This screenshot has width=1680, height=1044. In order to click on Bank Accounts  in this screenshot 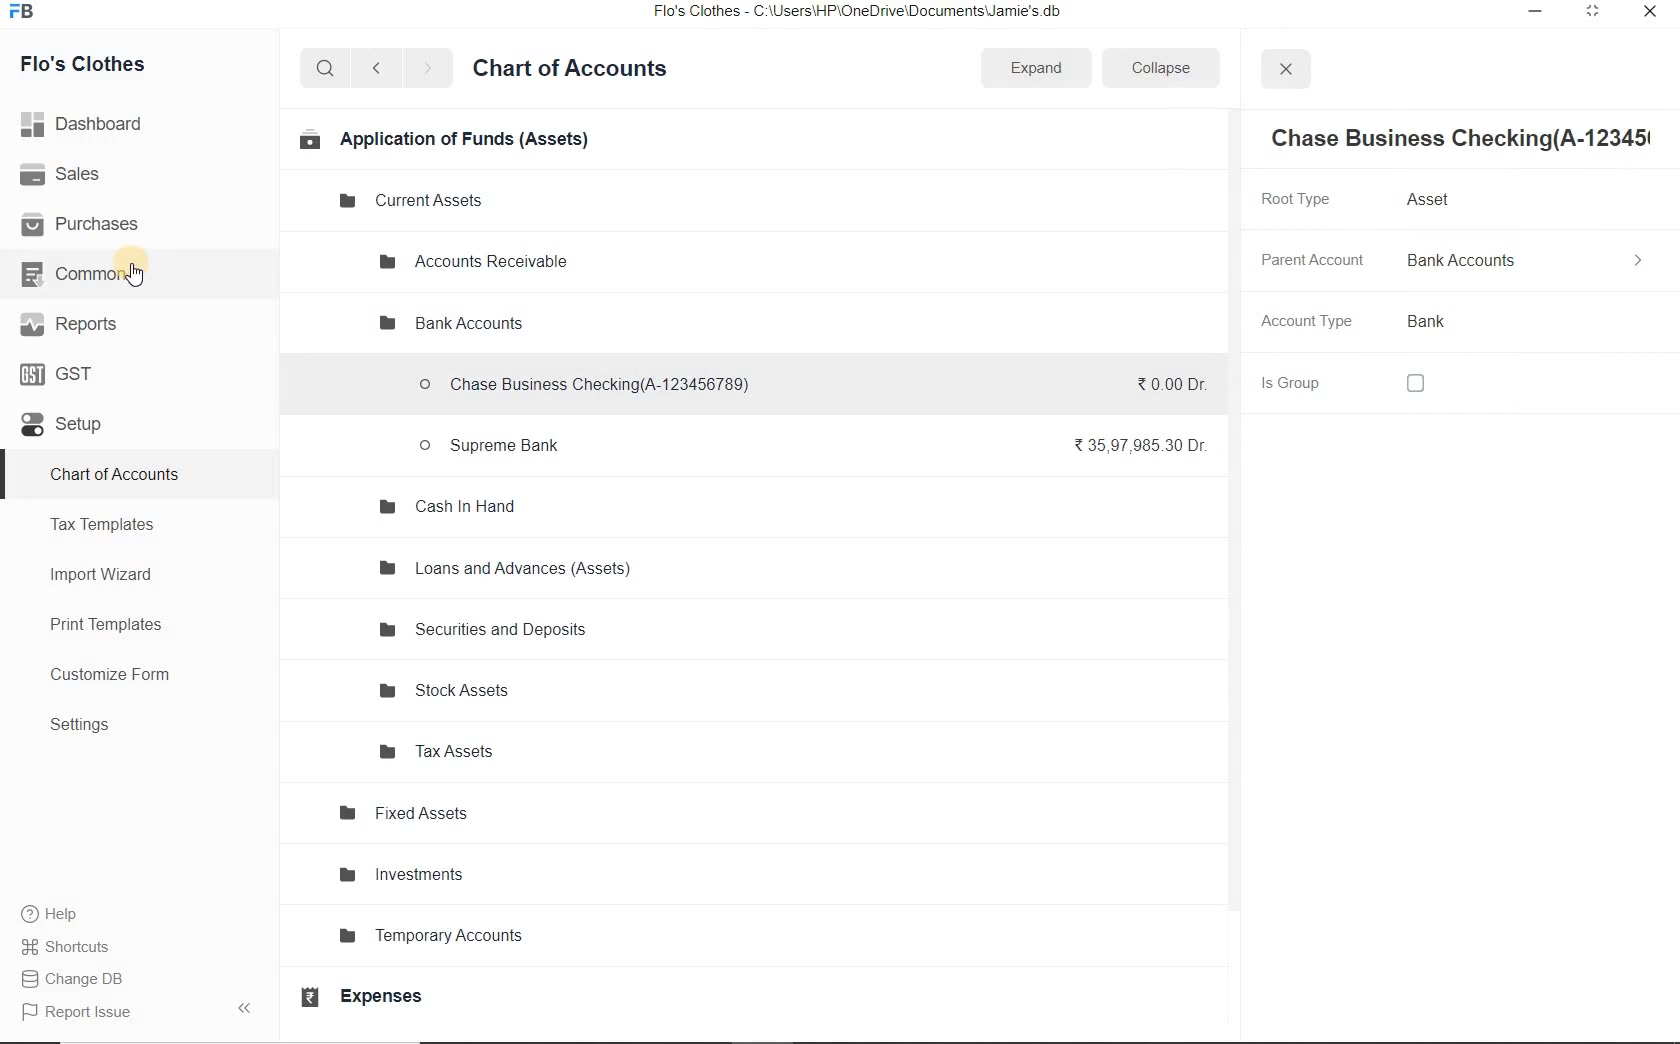, I will do `click(1523, 261)`.